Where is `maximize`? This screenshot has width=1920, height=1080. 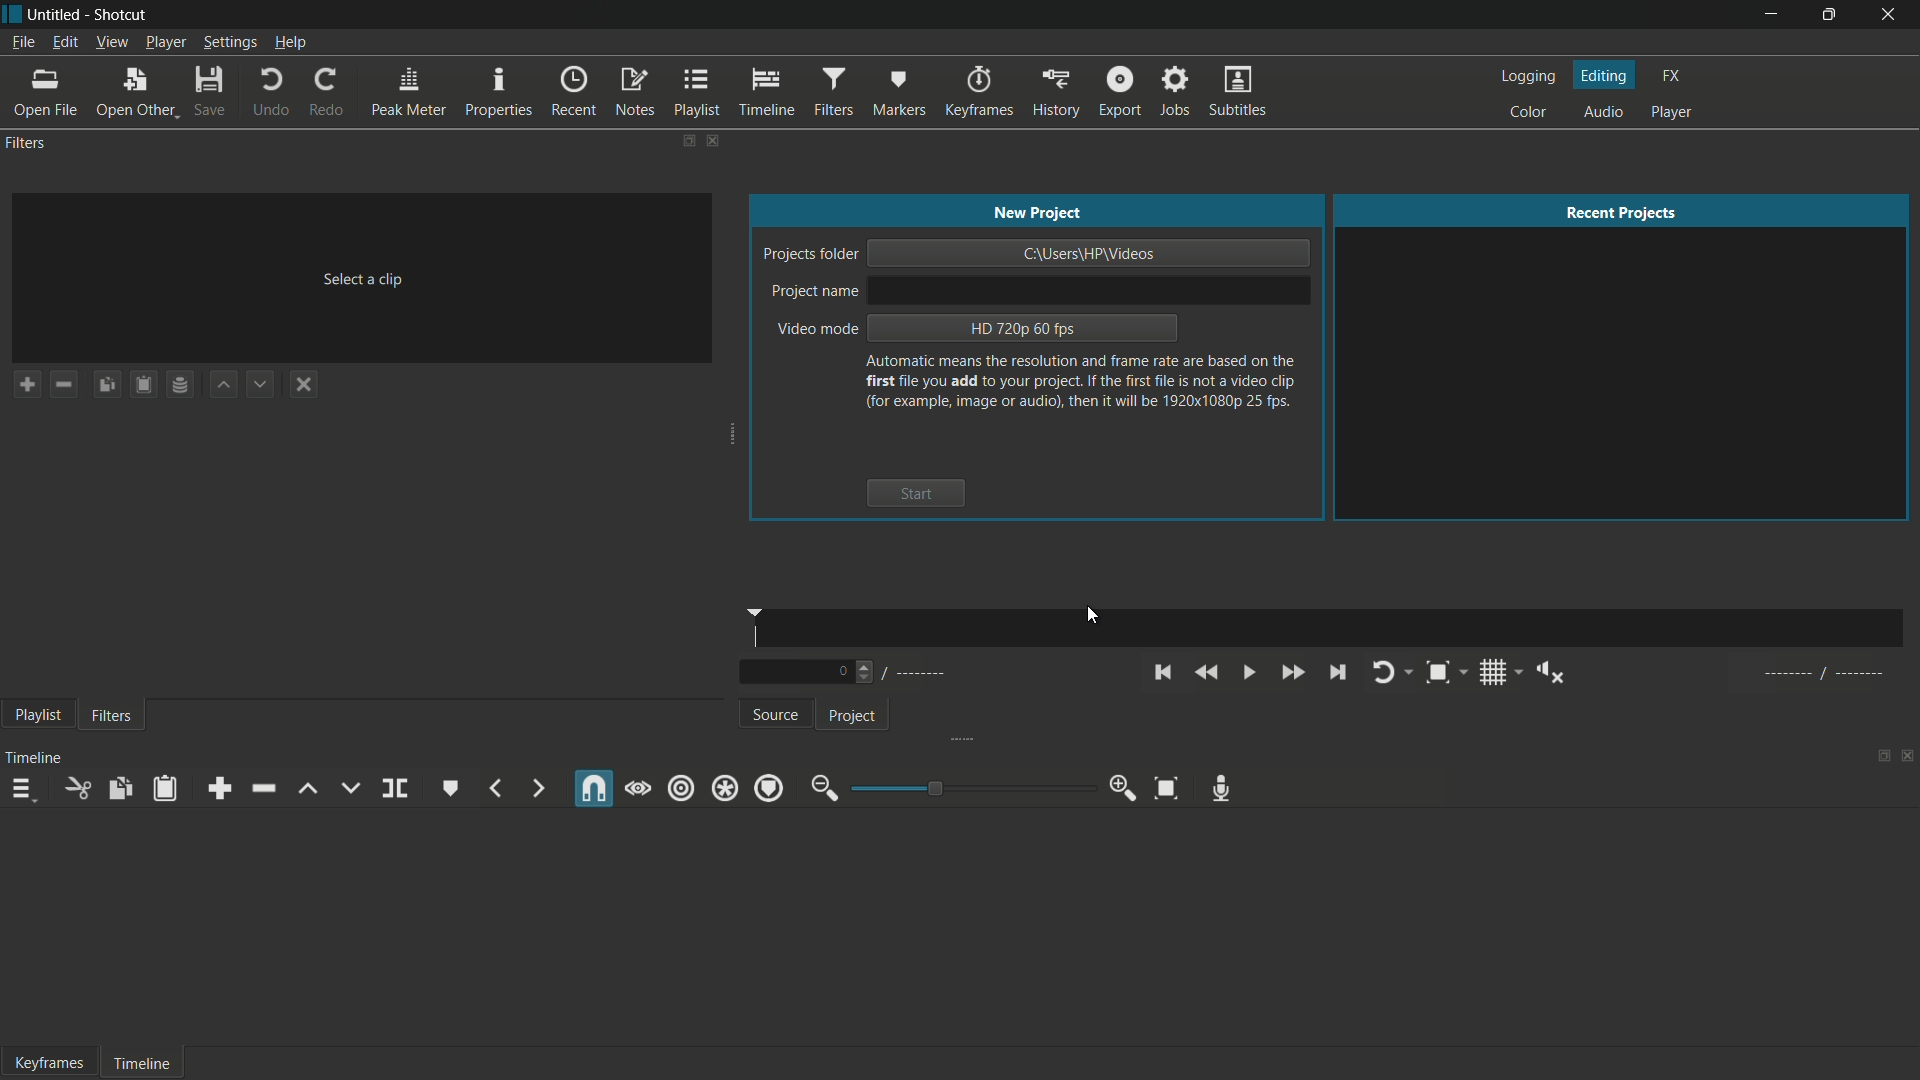 maximize is located at coordinates (1827, 15).